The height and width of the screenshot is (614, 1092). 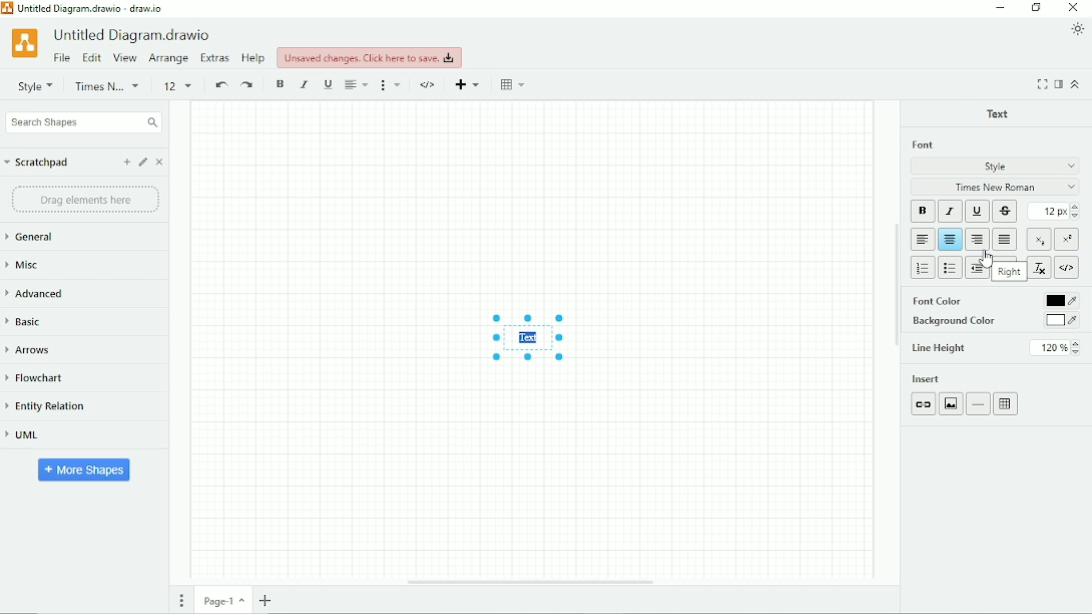 I want to click on General, so click(x=37, y=237).